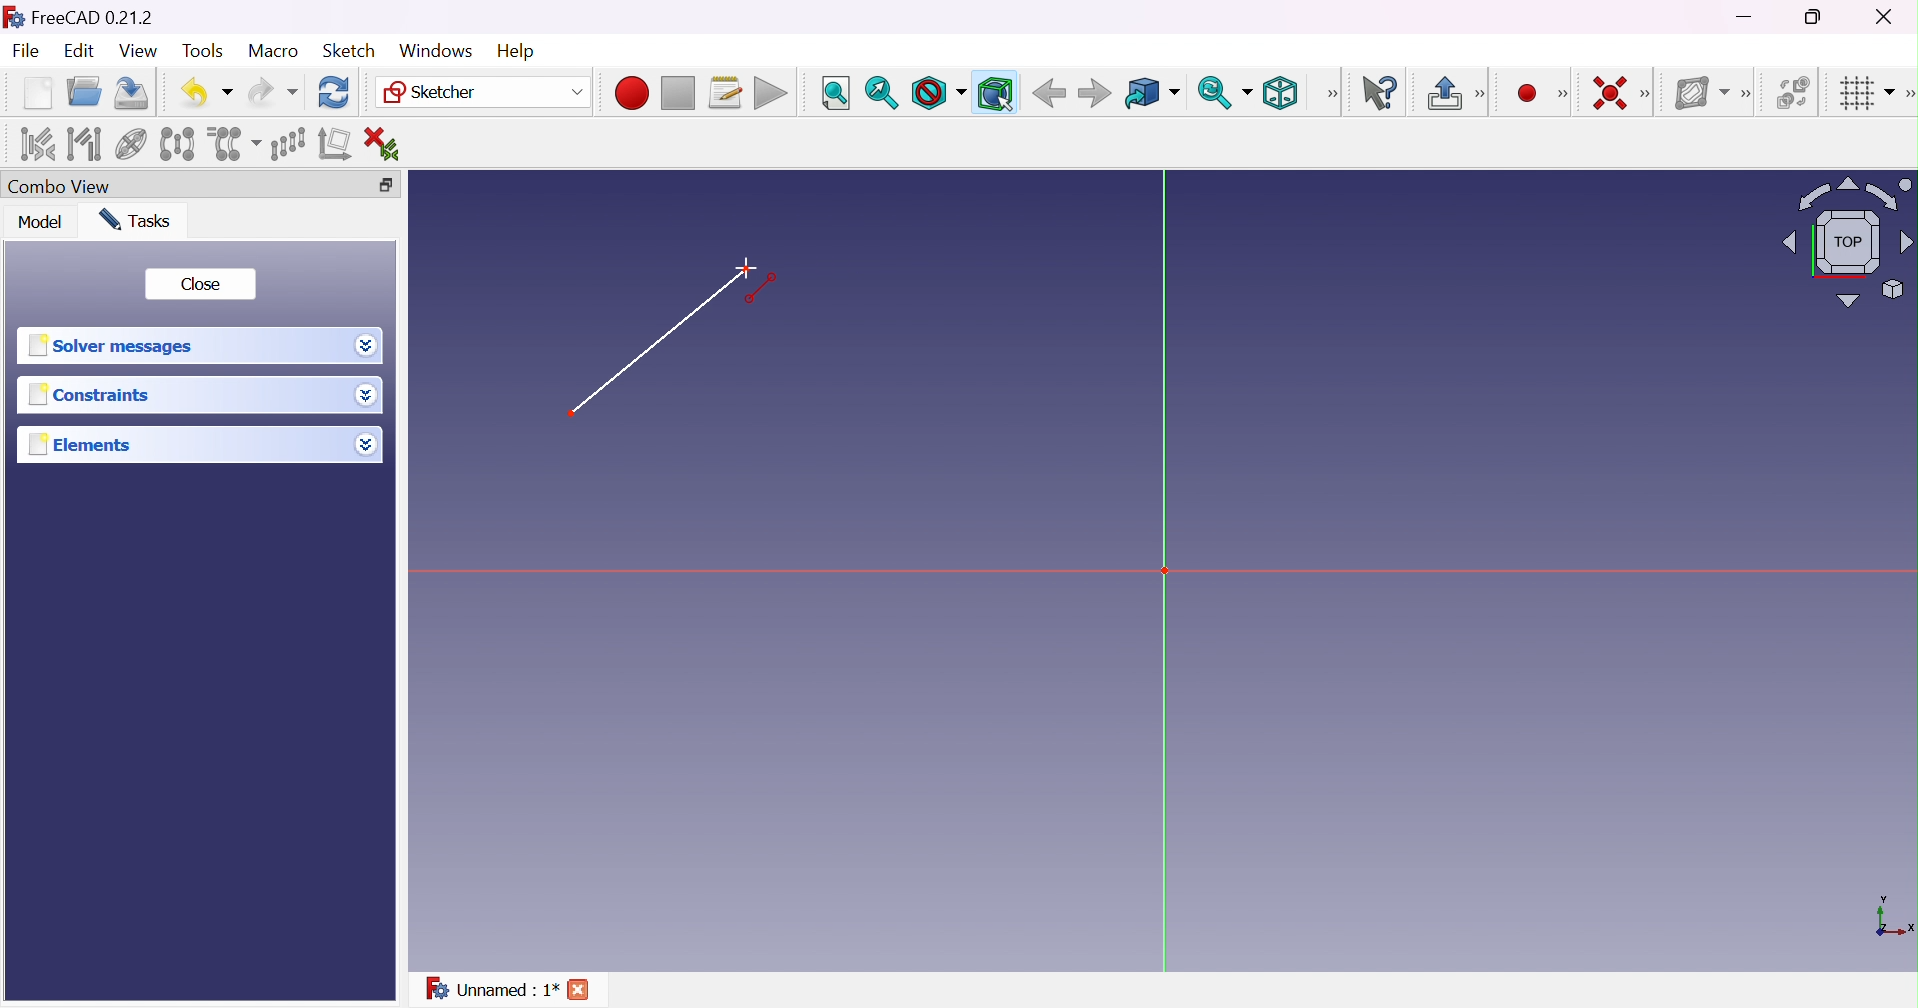  Describe the element at coordinates (77, 52) in the screenshot. I see `Edit` at that location.